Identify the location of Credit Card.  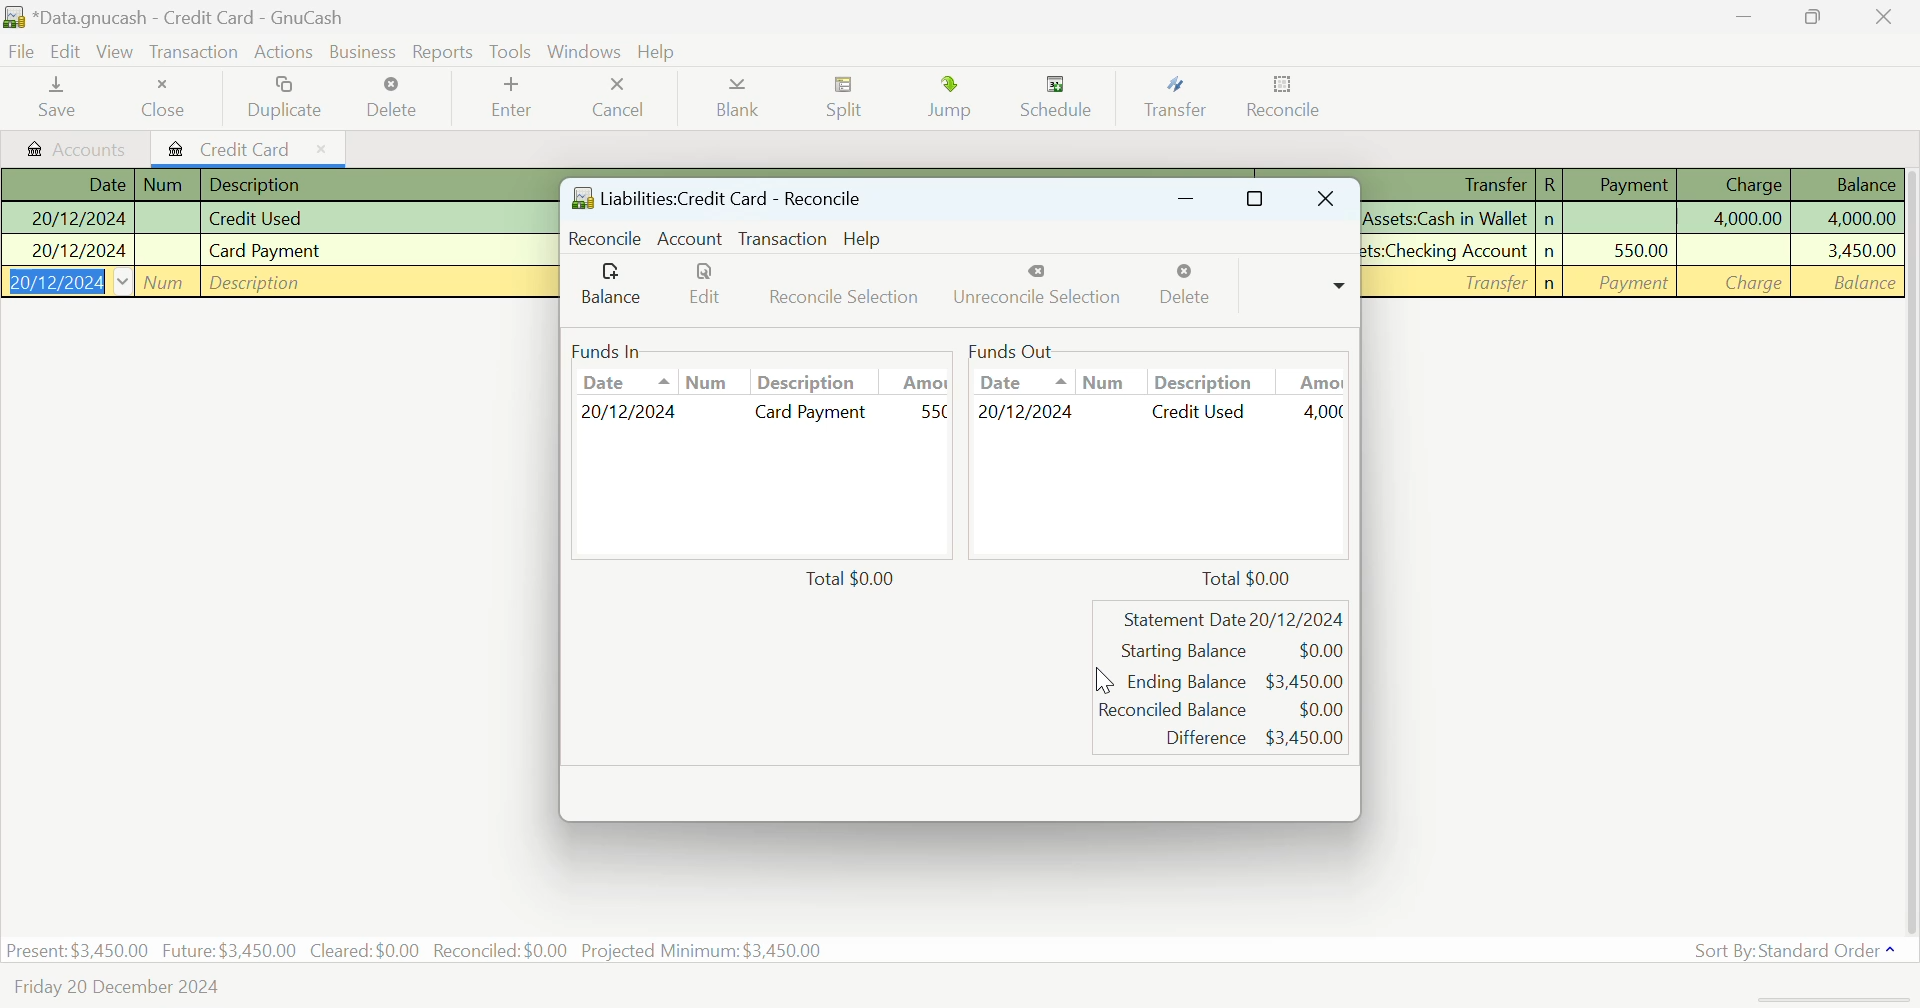
(252, 148).